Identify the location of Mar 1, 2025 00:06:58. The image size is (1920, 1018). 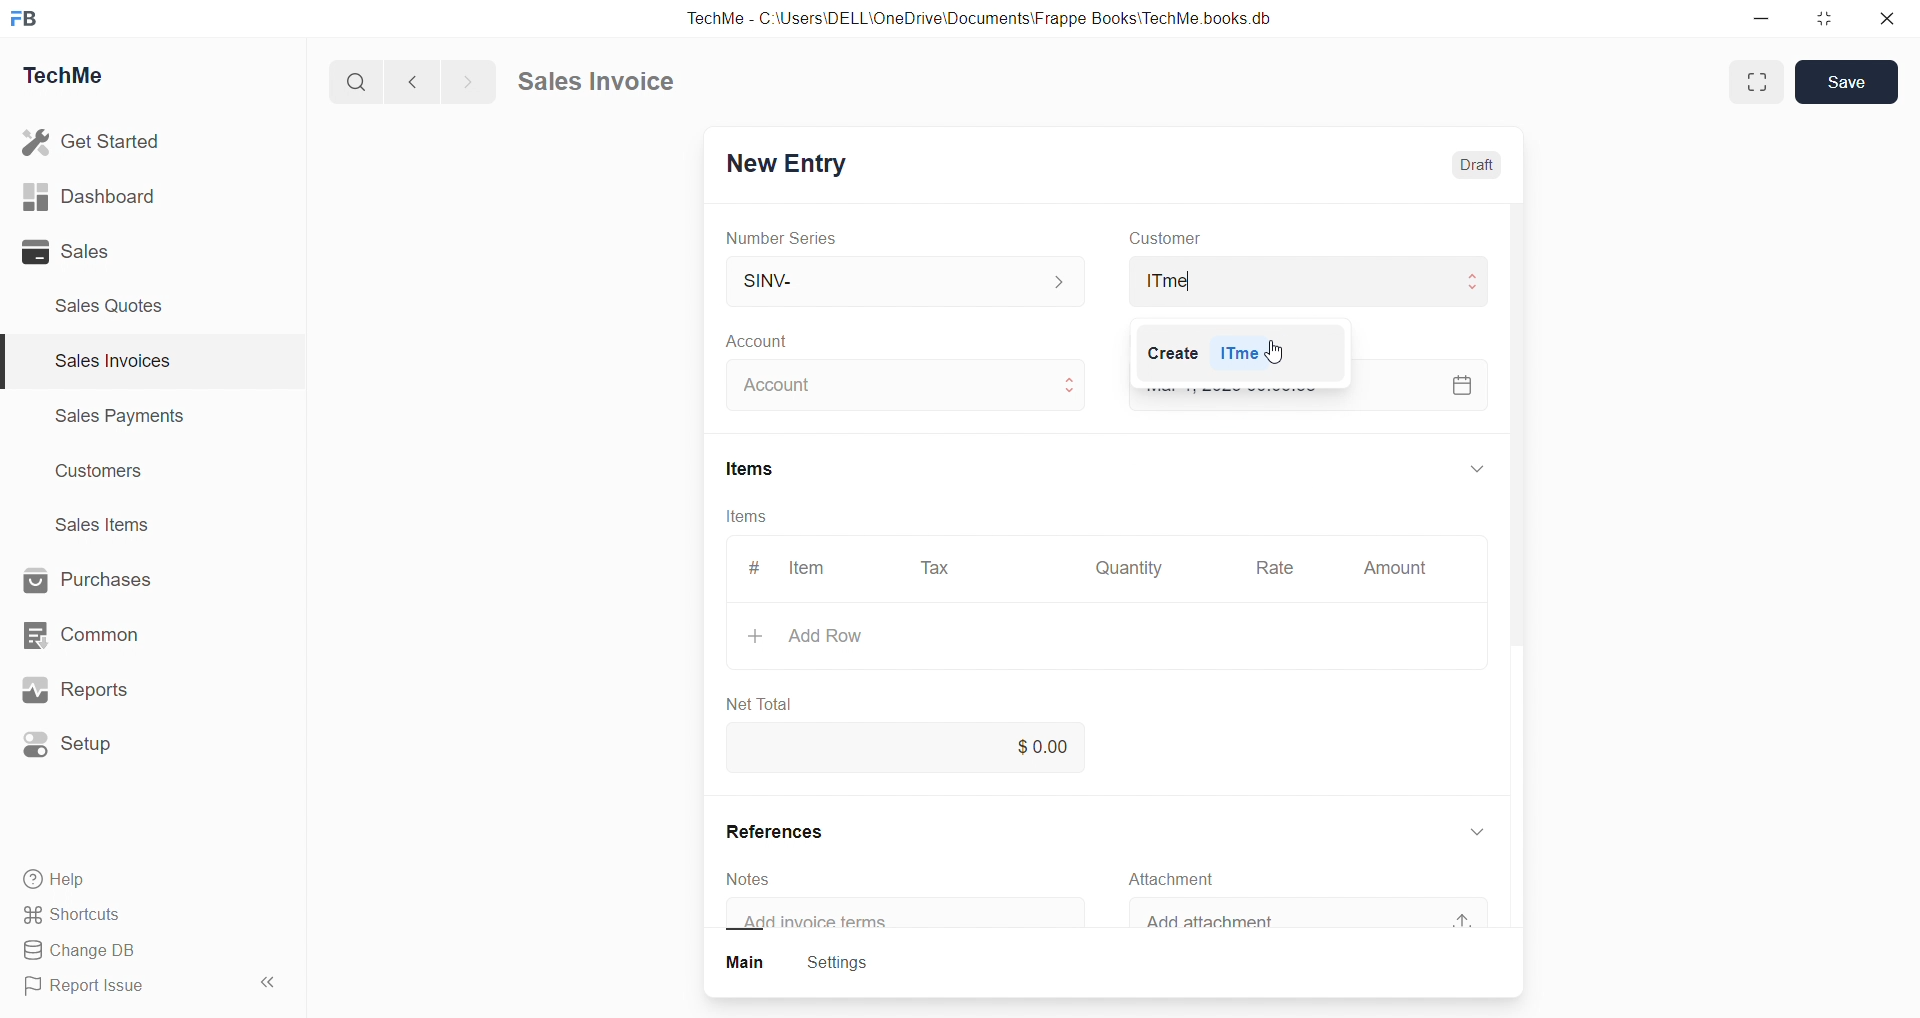
(1244, 383).